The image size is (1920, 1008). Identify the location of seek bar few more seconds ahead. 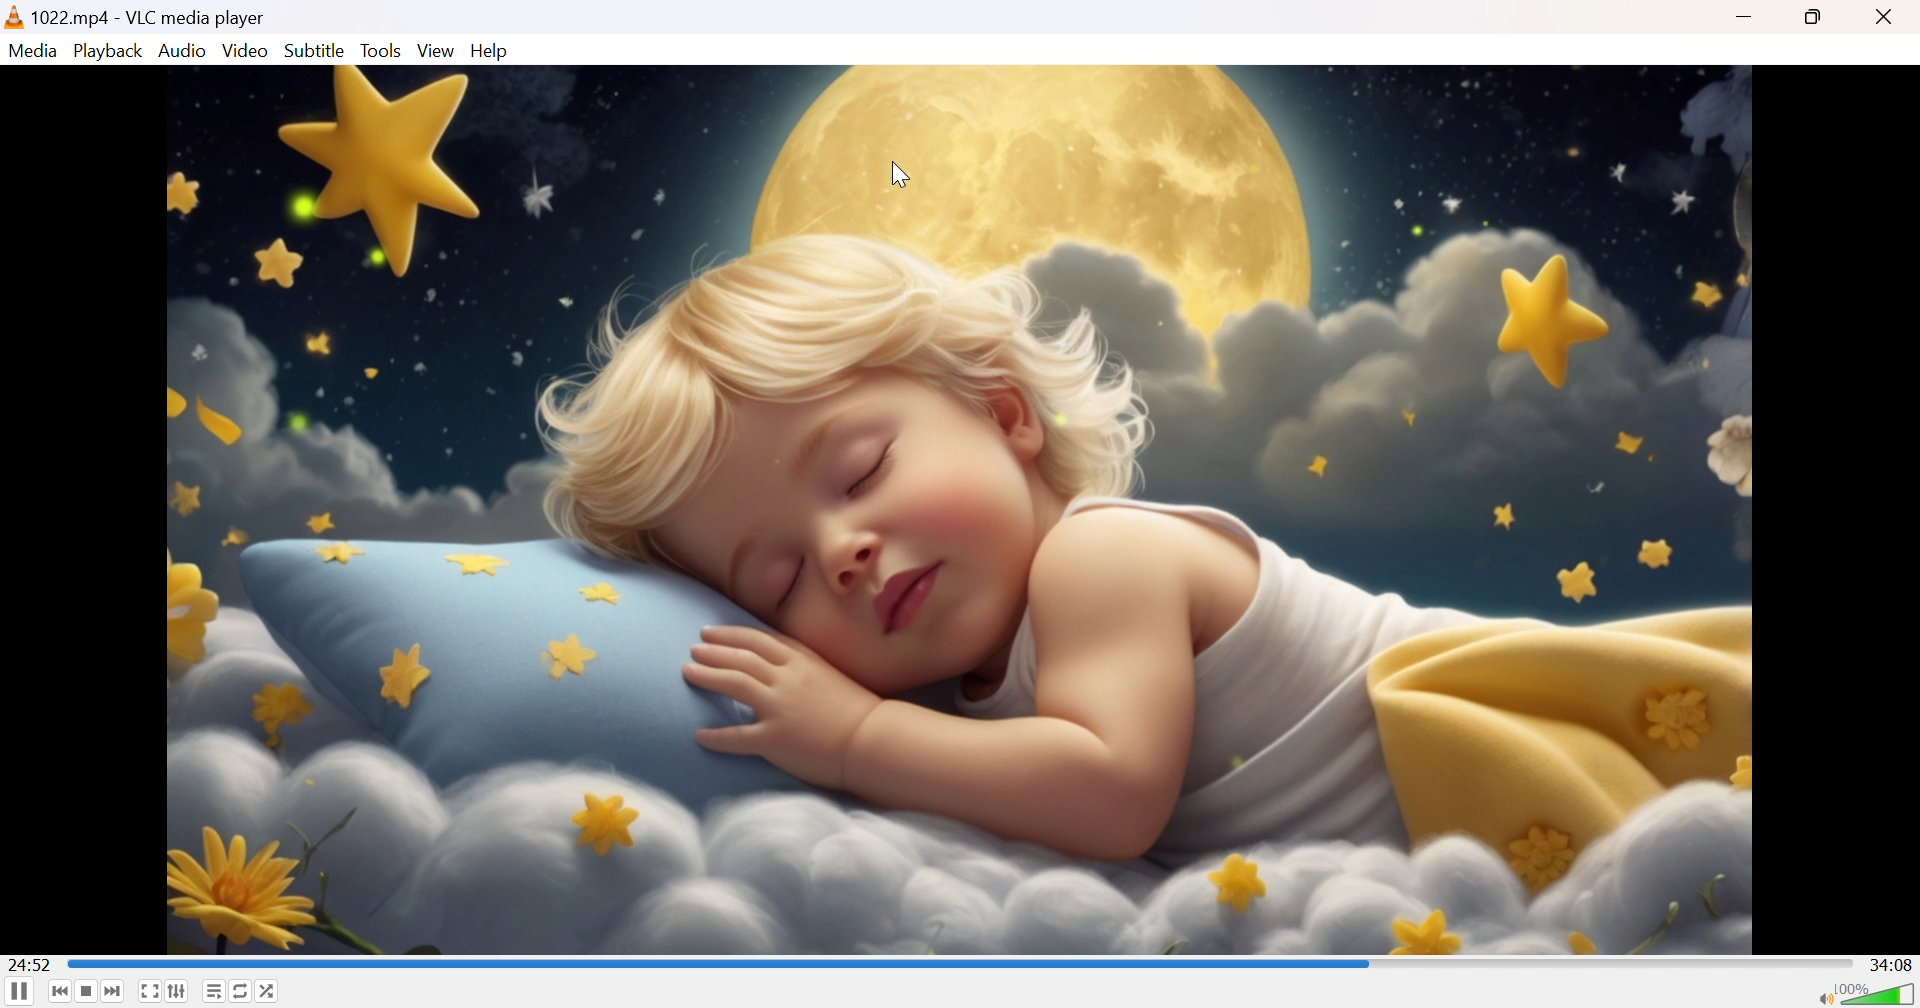
(720, 963).